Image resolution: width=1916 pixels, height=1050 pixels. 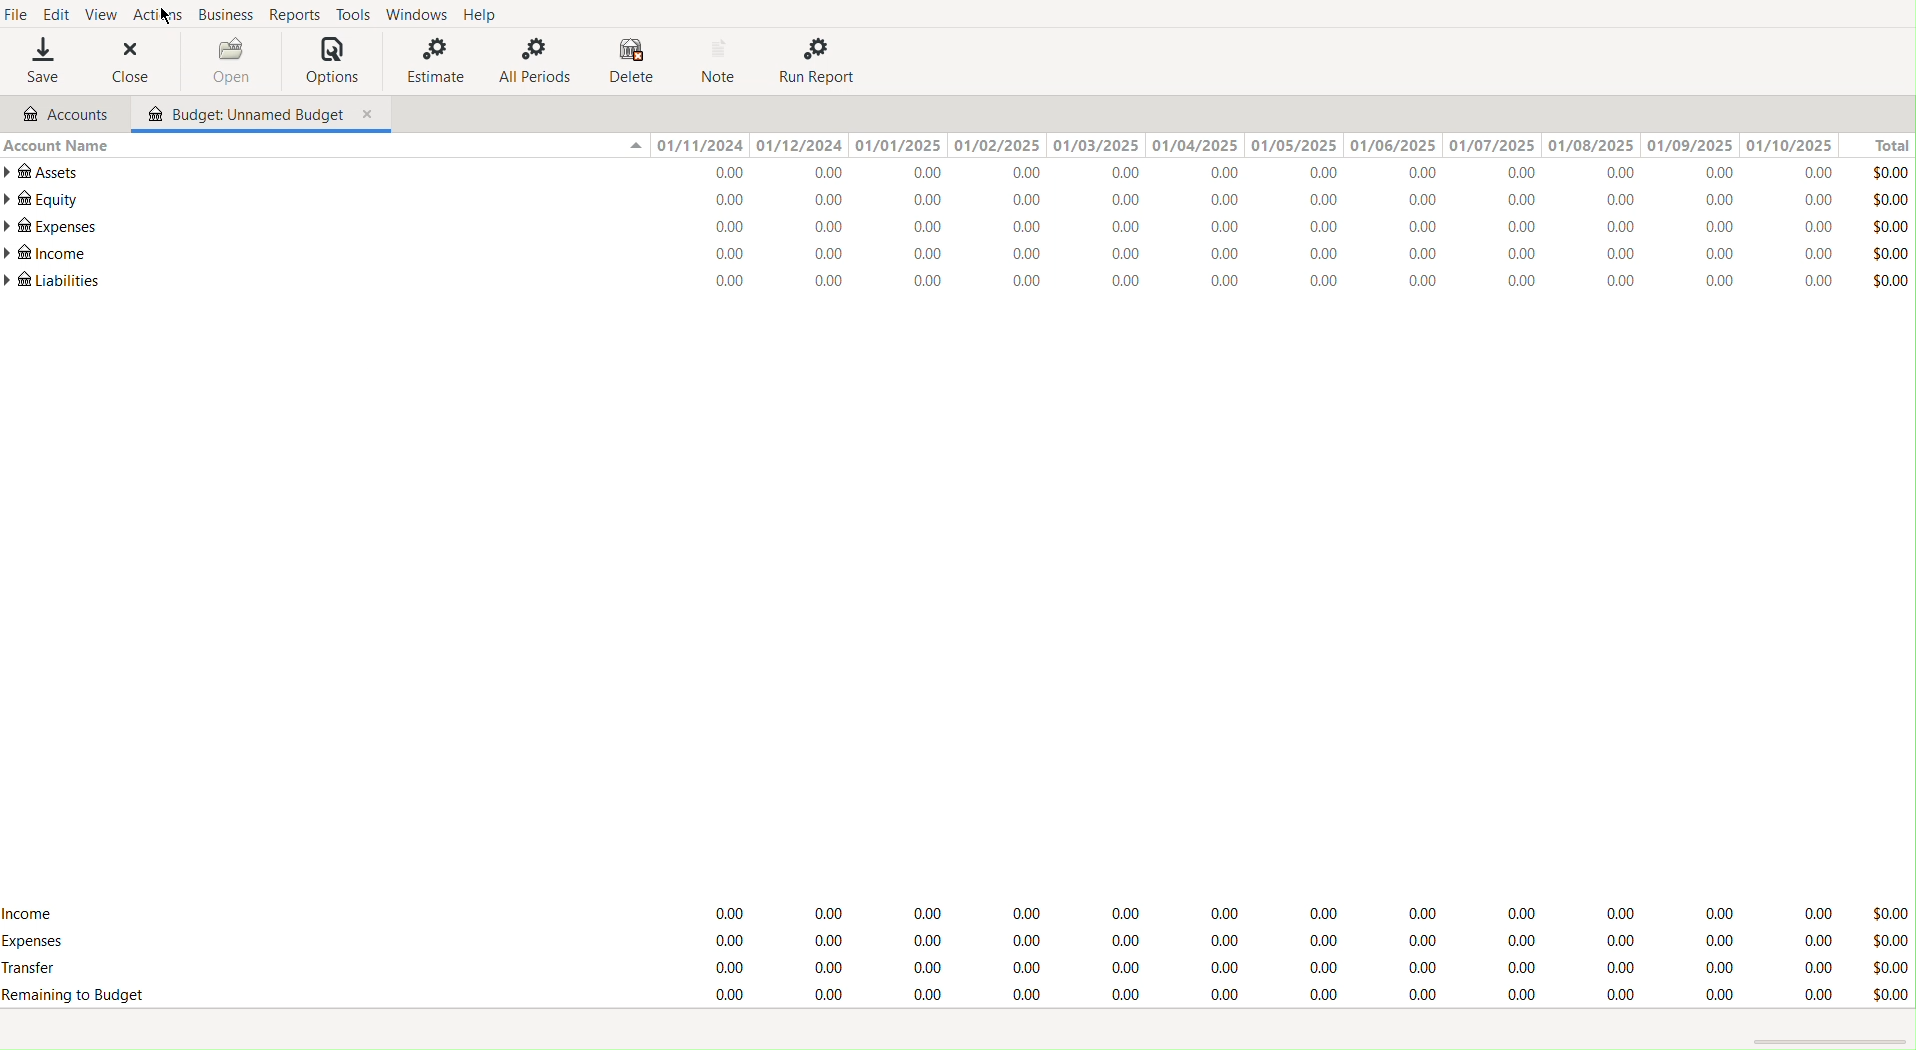 I want to click on Expenses Values, so click(x=1273, y=230).